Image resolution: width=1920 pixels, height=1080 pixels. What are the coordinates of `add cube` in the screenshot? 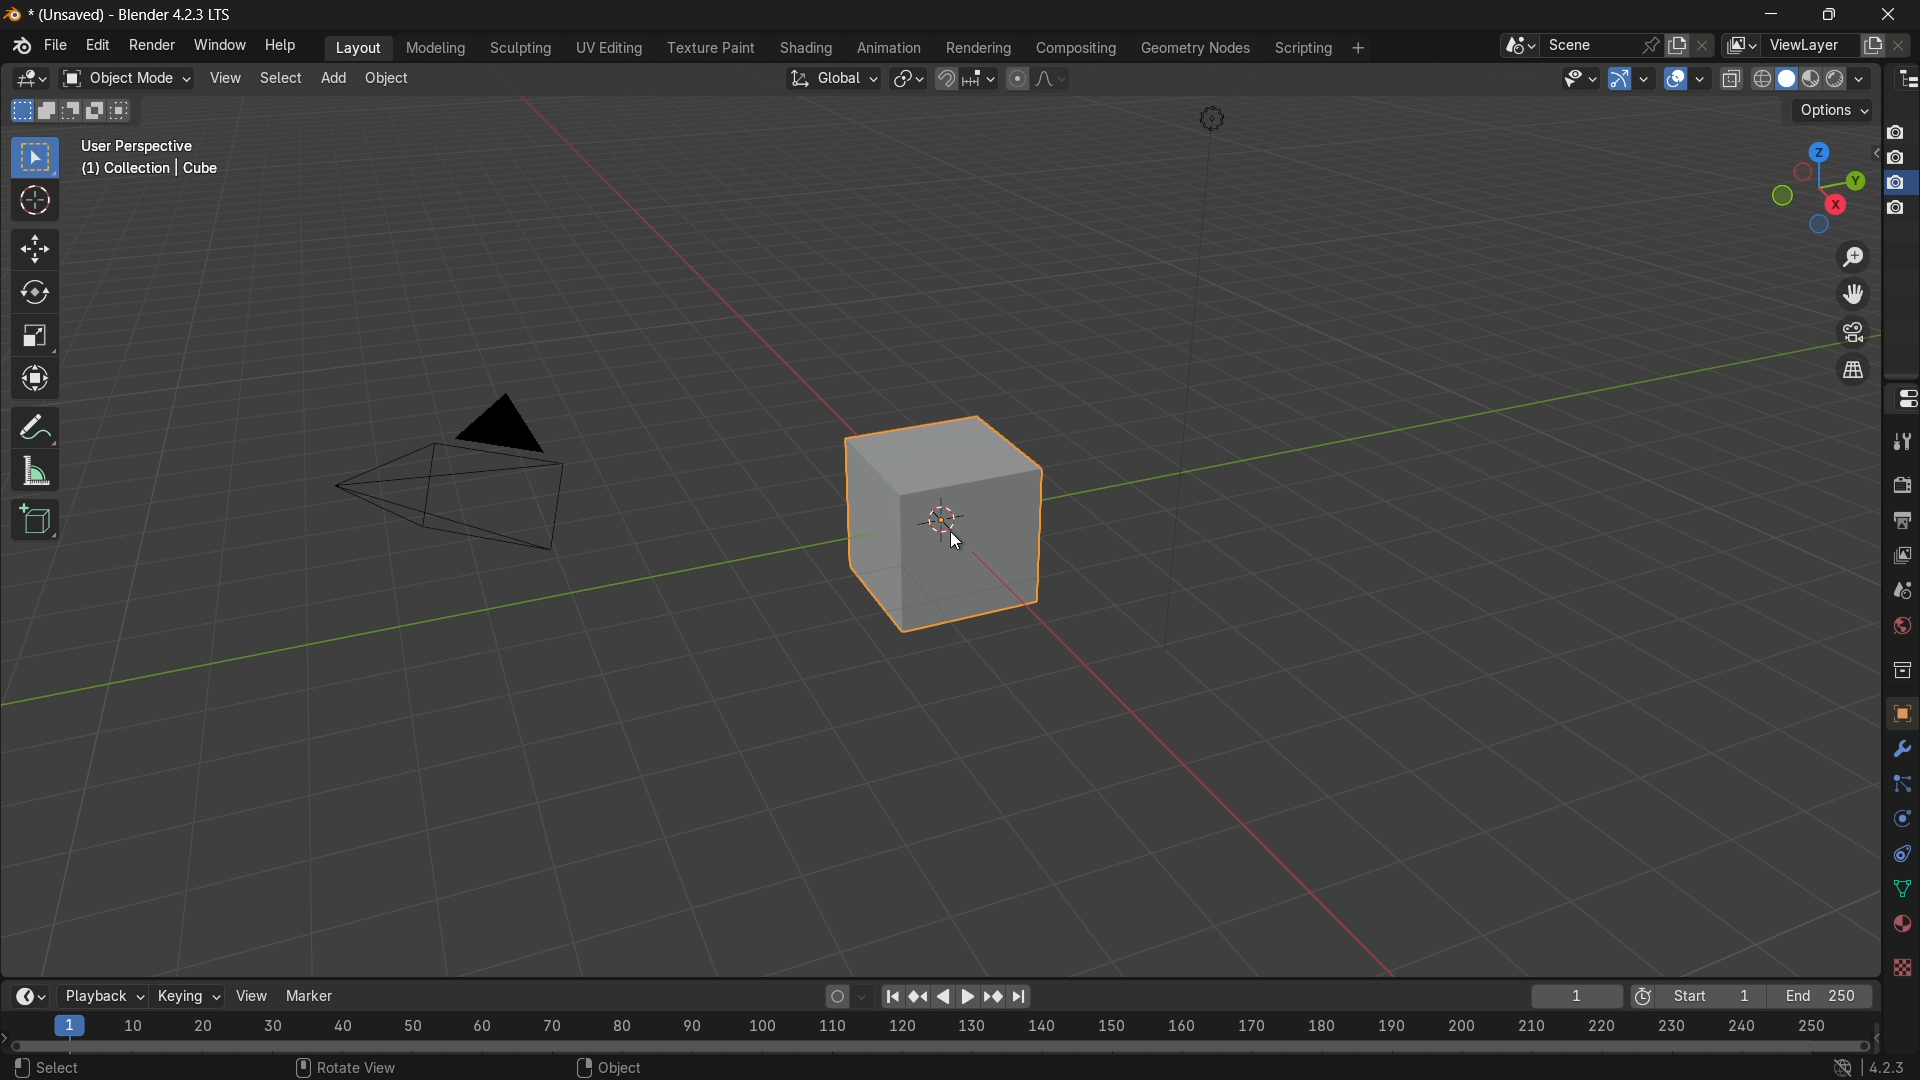 It's located at (34, 521).